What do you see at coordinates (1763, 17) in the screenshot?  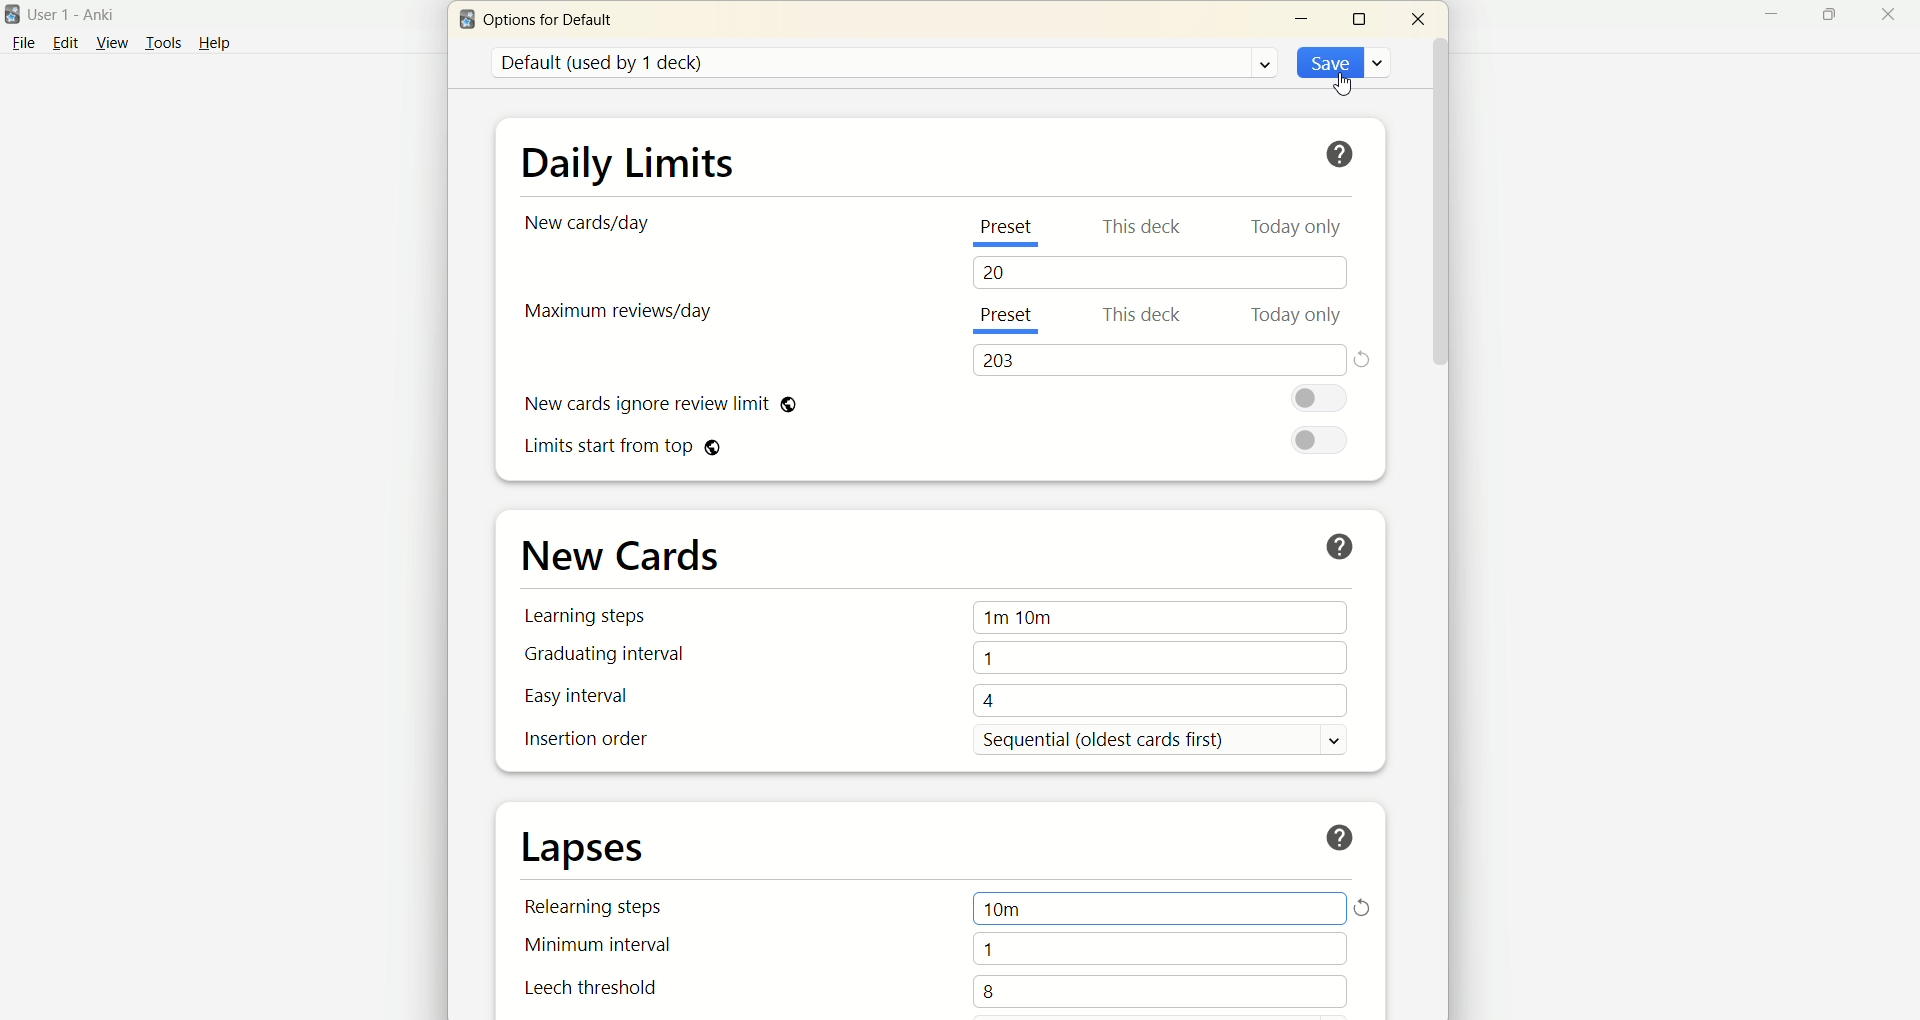 I see `minimize` at bounding box center [1763, 17].